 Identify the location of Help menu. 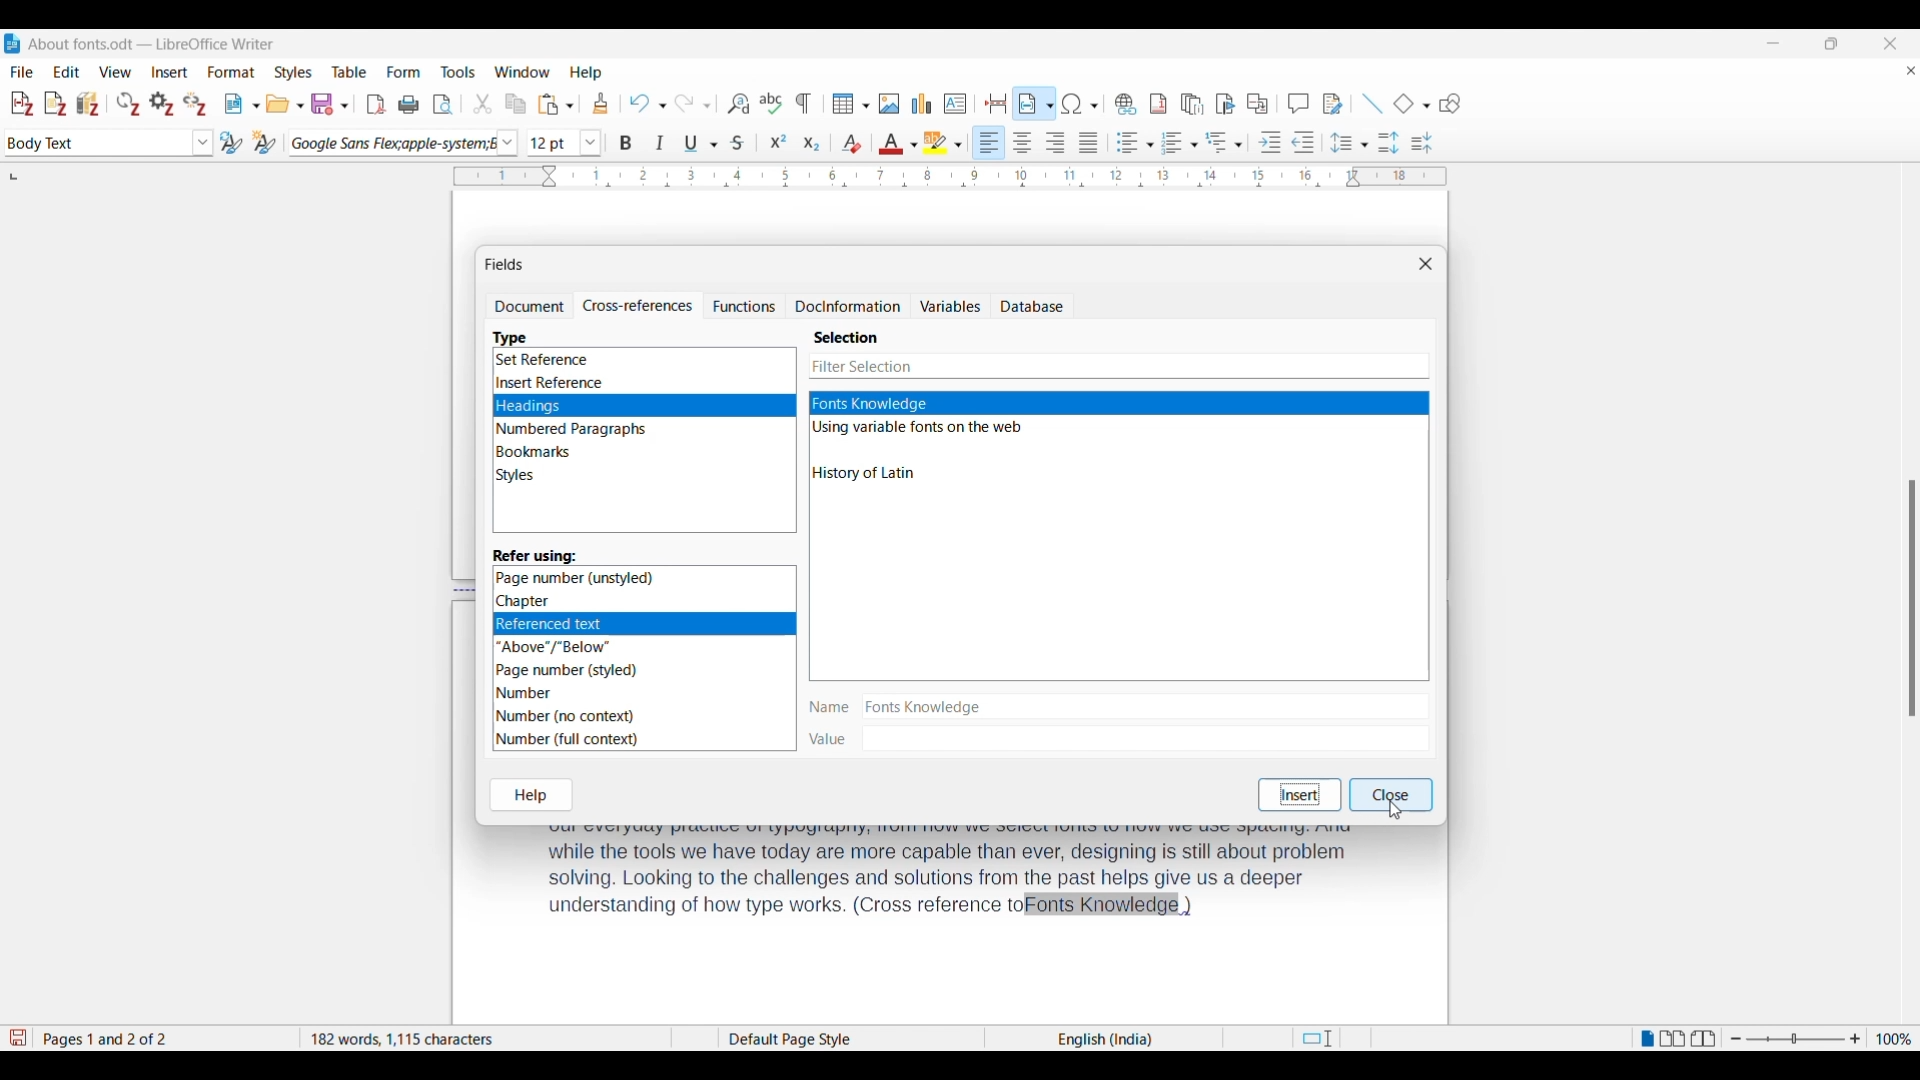
(586, 73).